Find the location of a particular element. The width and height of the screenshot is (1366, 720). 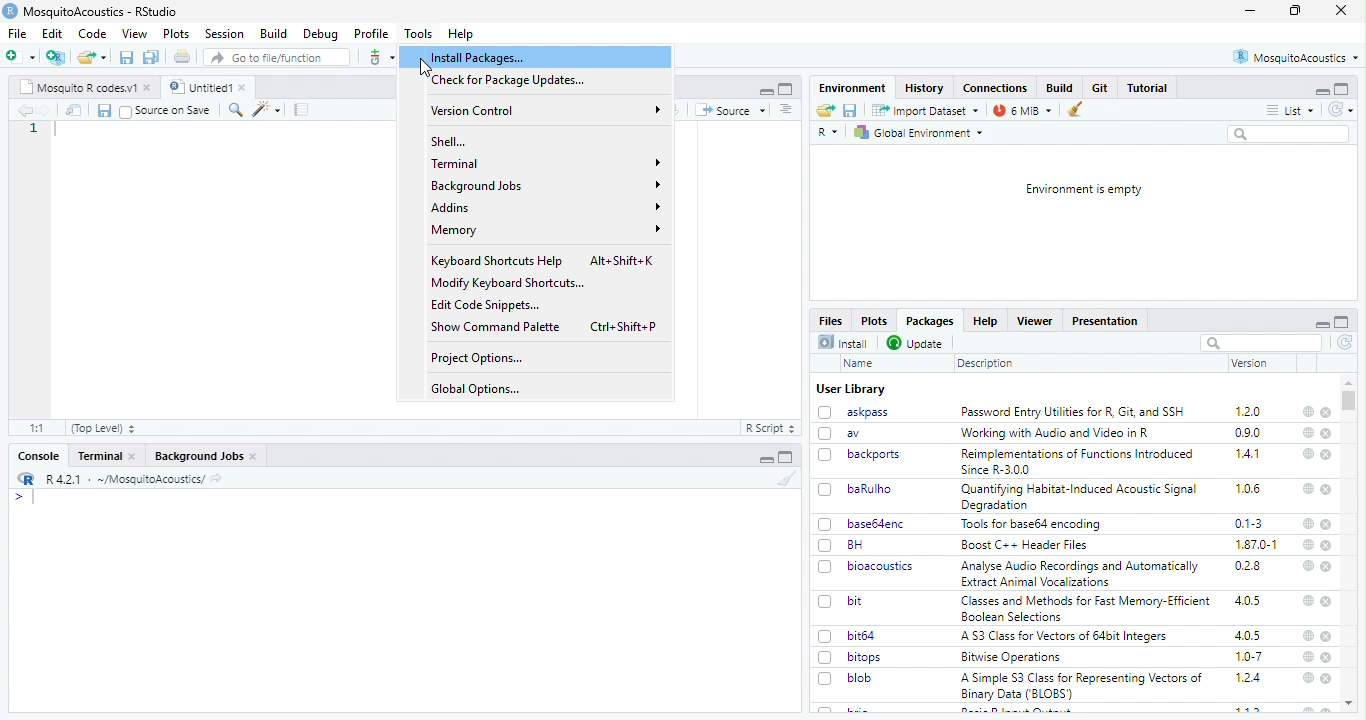

1:1 is located at coordinates (39, 428).